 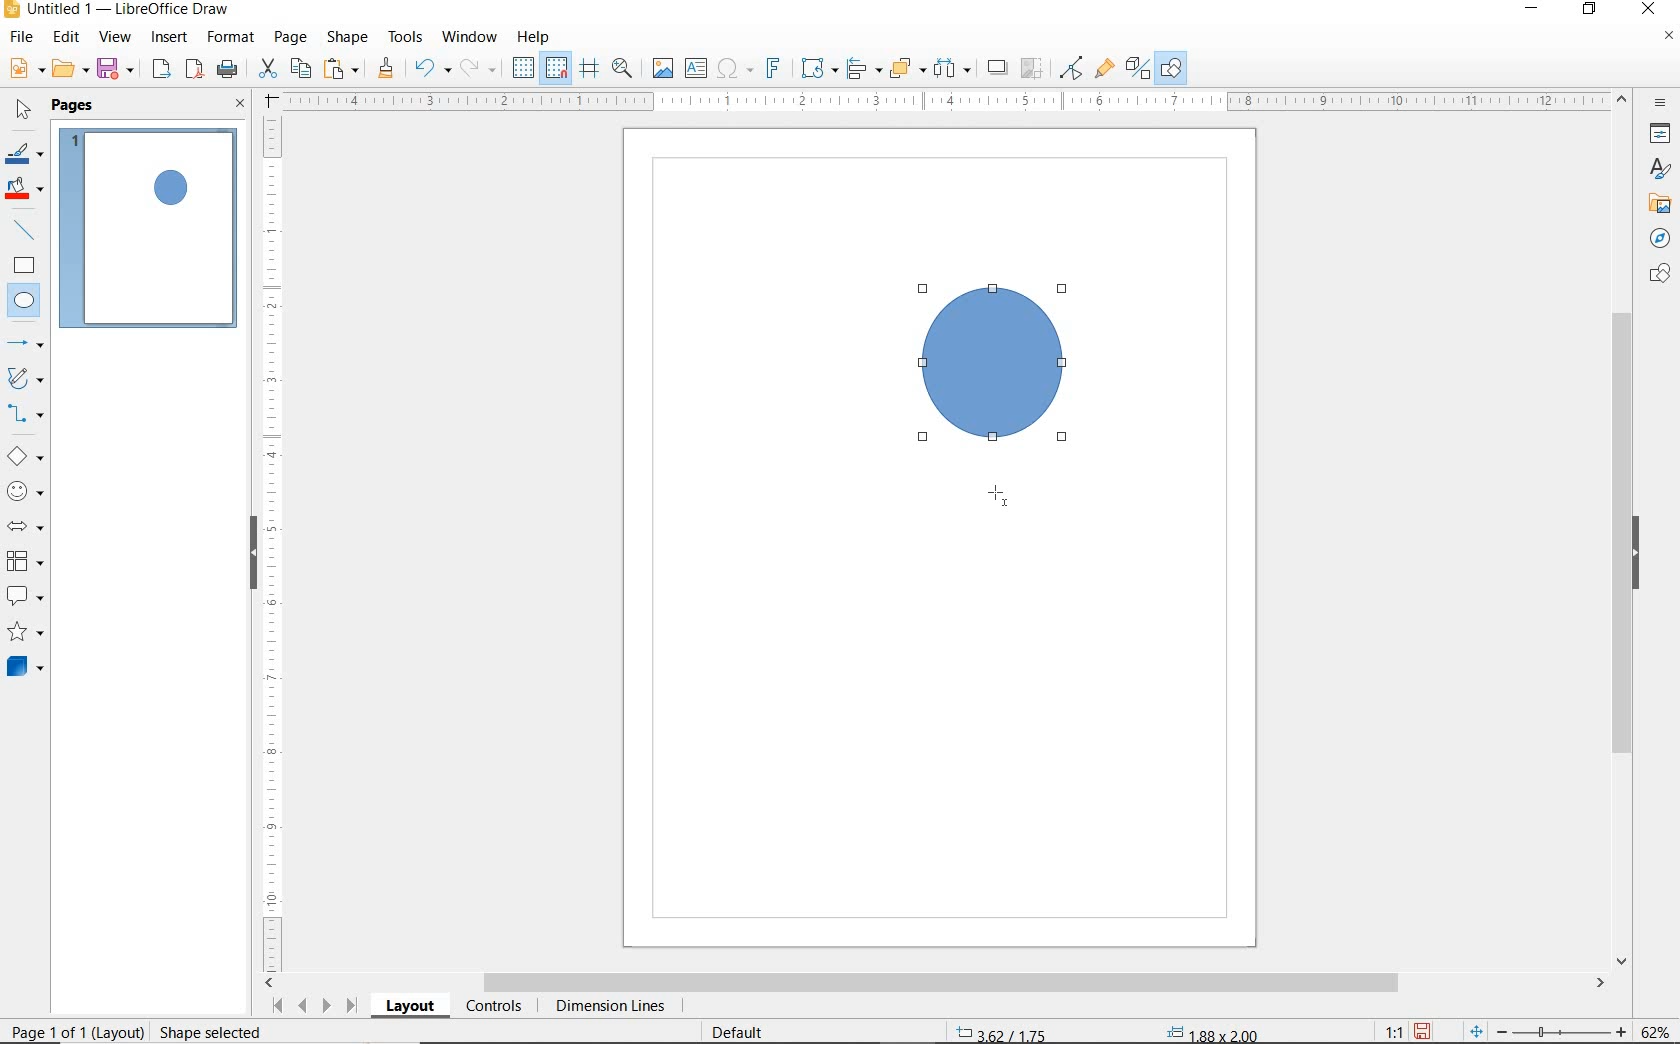 What do you see at coordinates (555, 68) in the screenshot?
I see `SNAP TO GRID` at bounding box center [555, 68].